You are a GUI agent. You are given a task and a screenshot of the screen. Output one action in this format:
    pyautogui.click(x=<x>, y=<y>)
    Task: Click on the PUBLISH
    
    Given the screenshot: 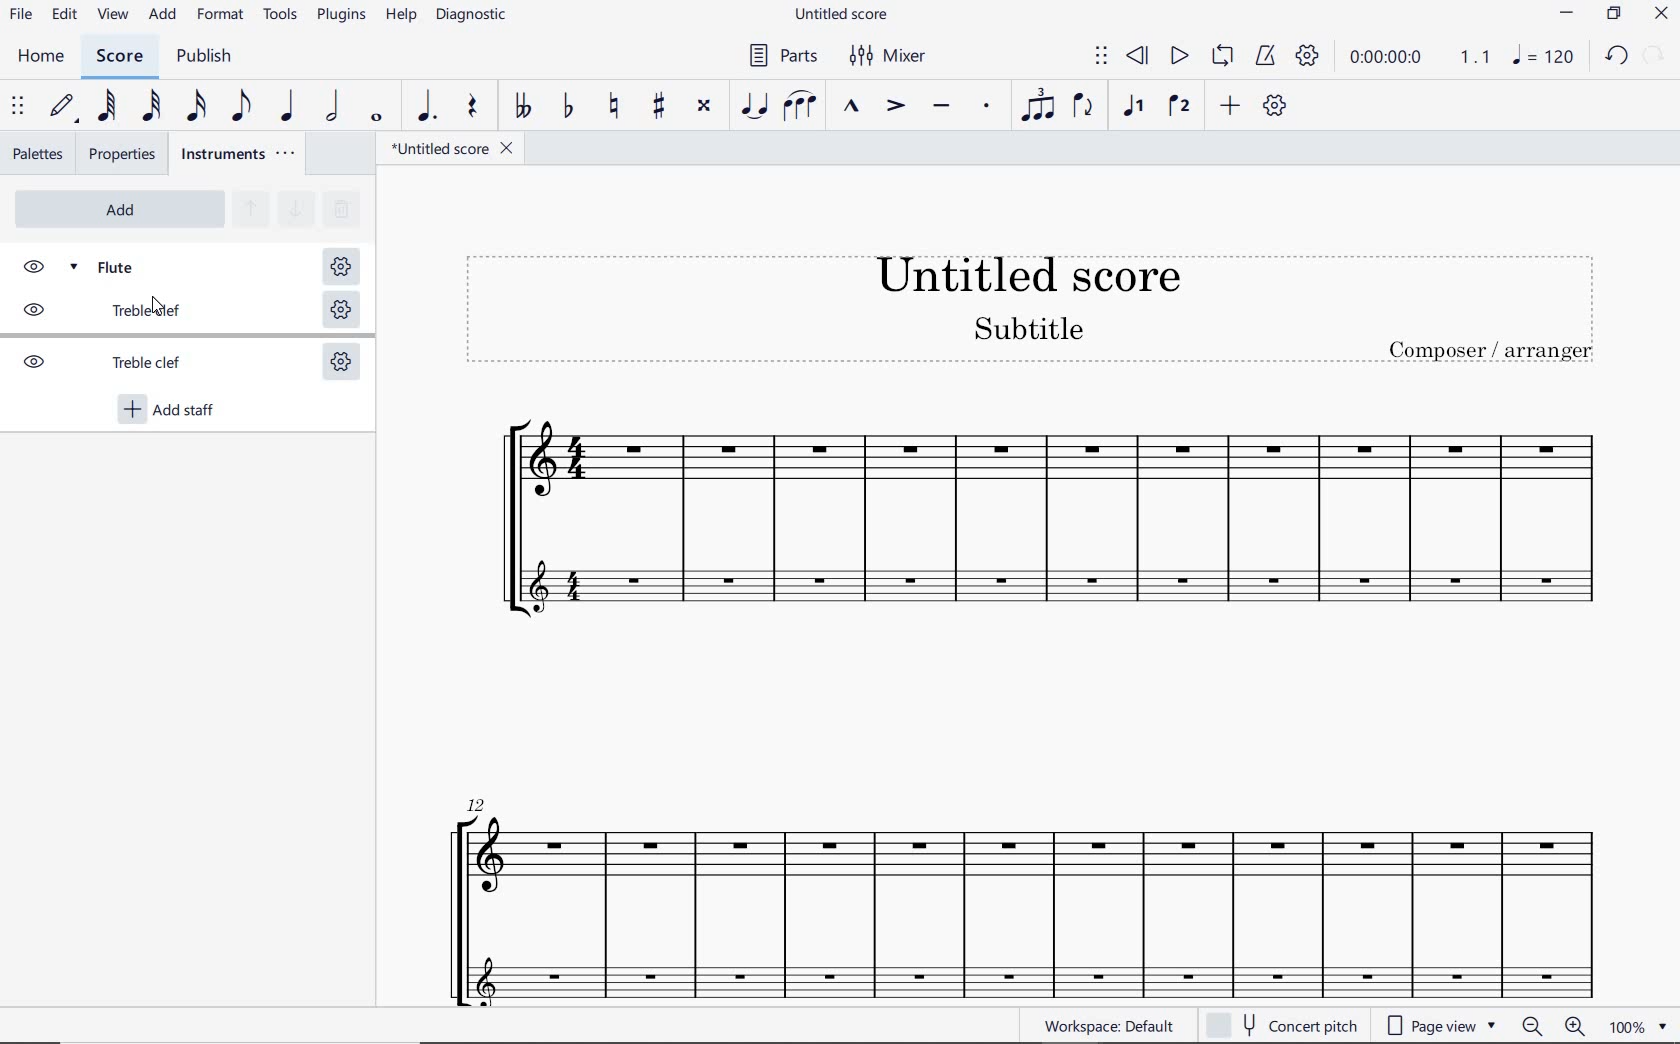 What is the action you would take?
    pyautogui.click(x=210, y=59)
    